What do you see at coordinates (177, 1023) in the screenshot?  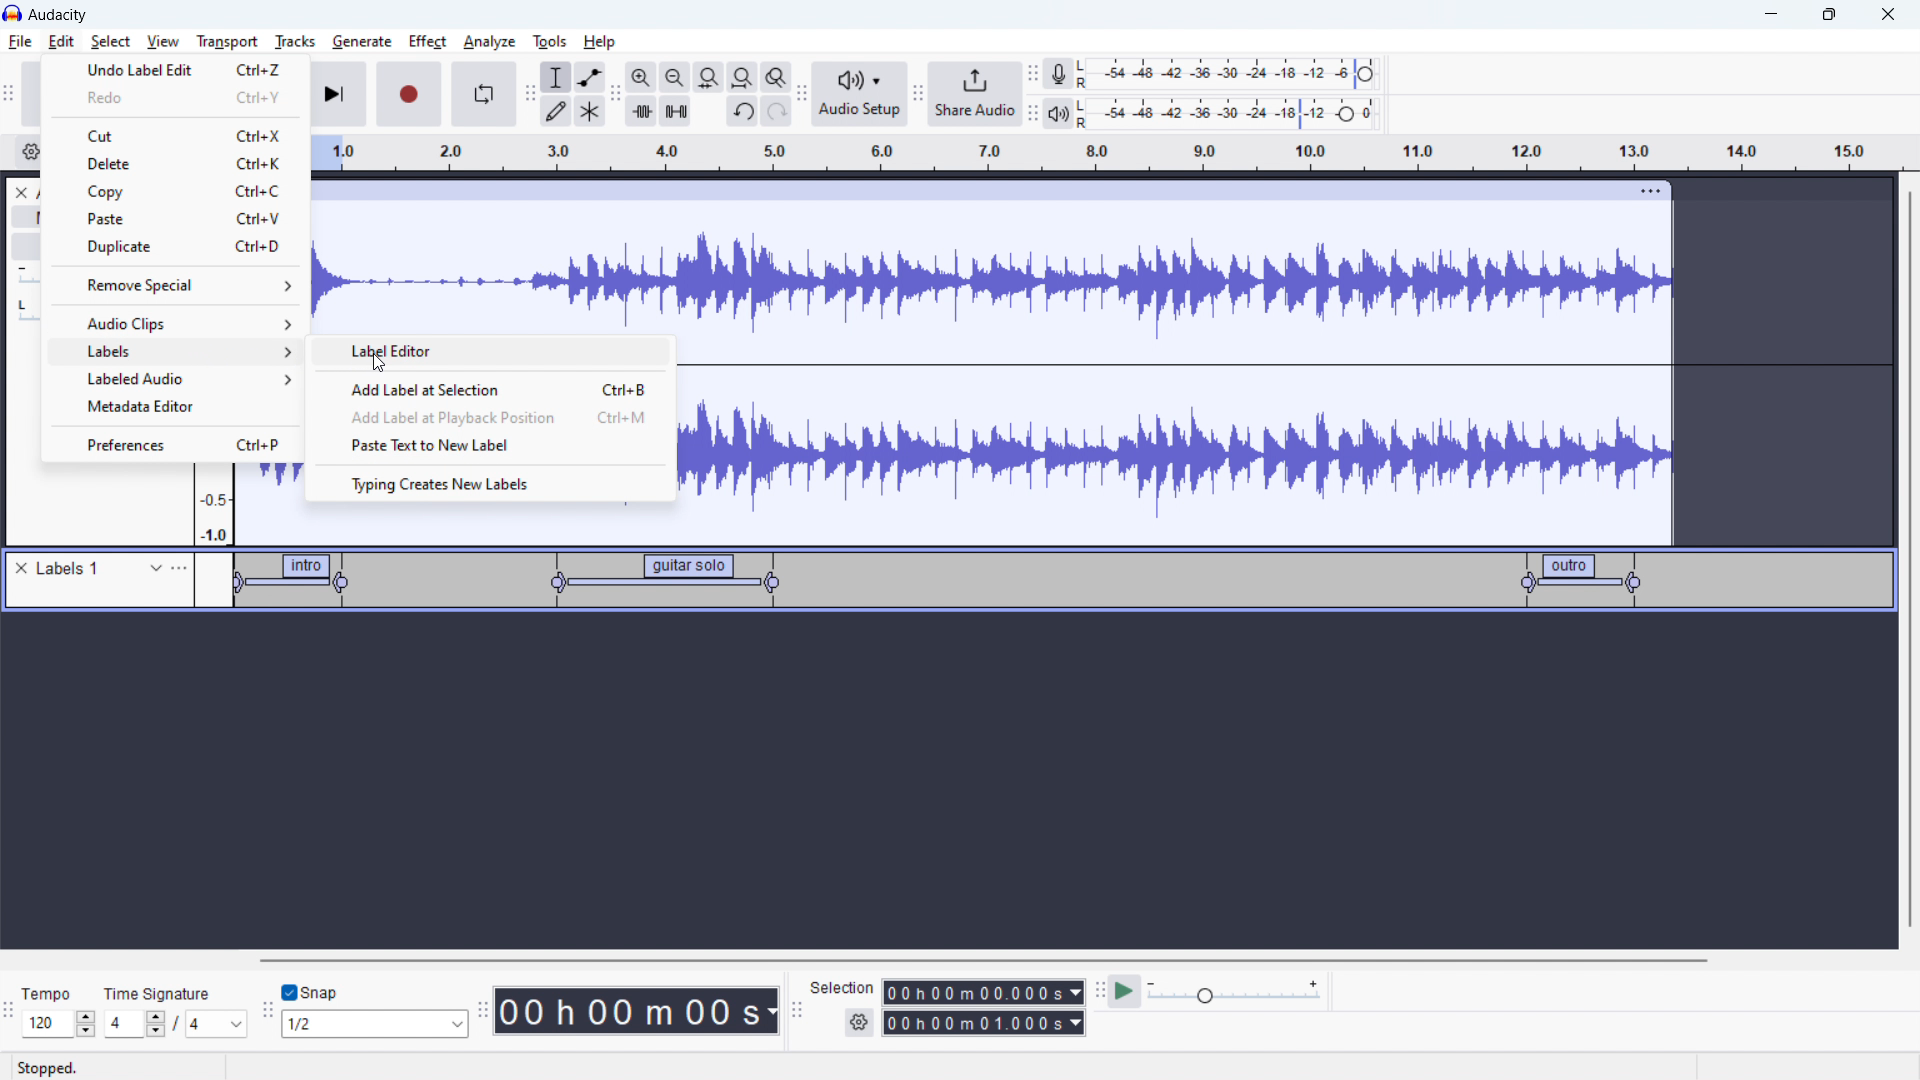 I see `set time signature` at bounding box center [177, 1023].